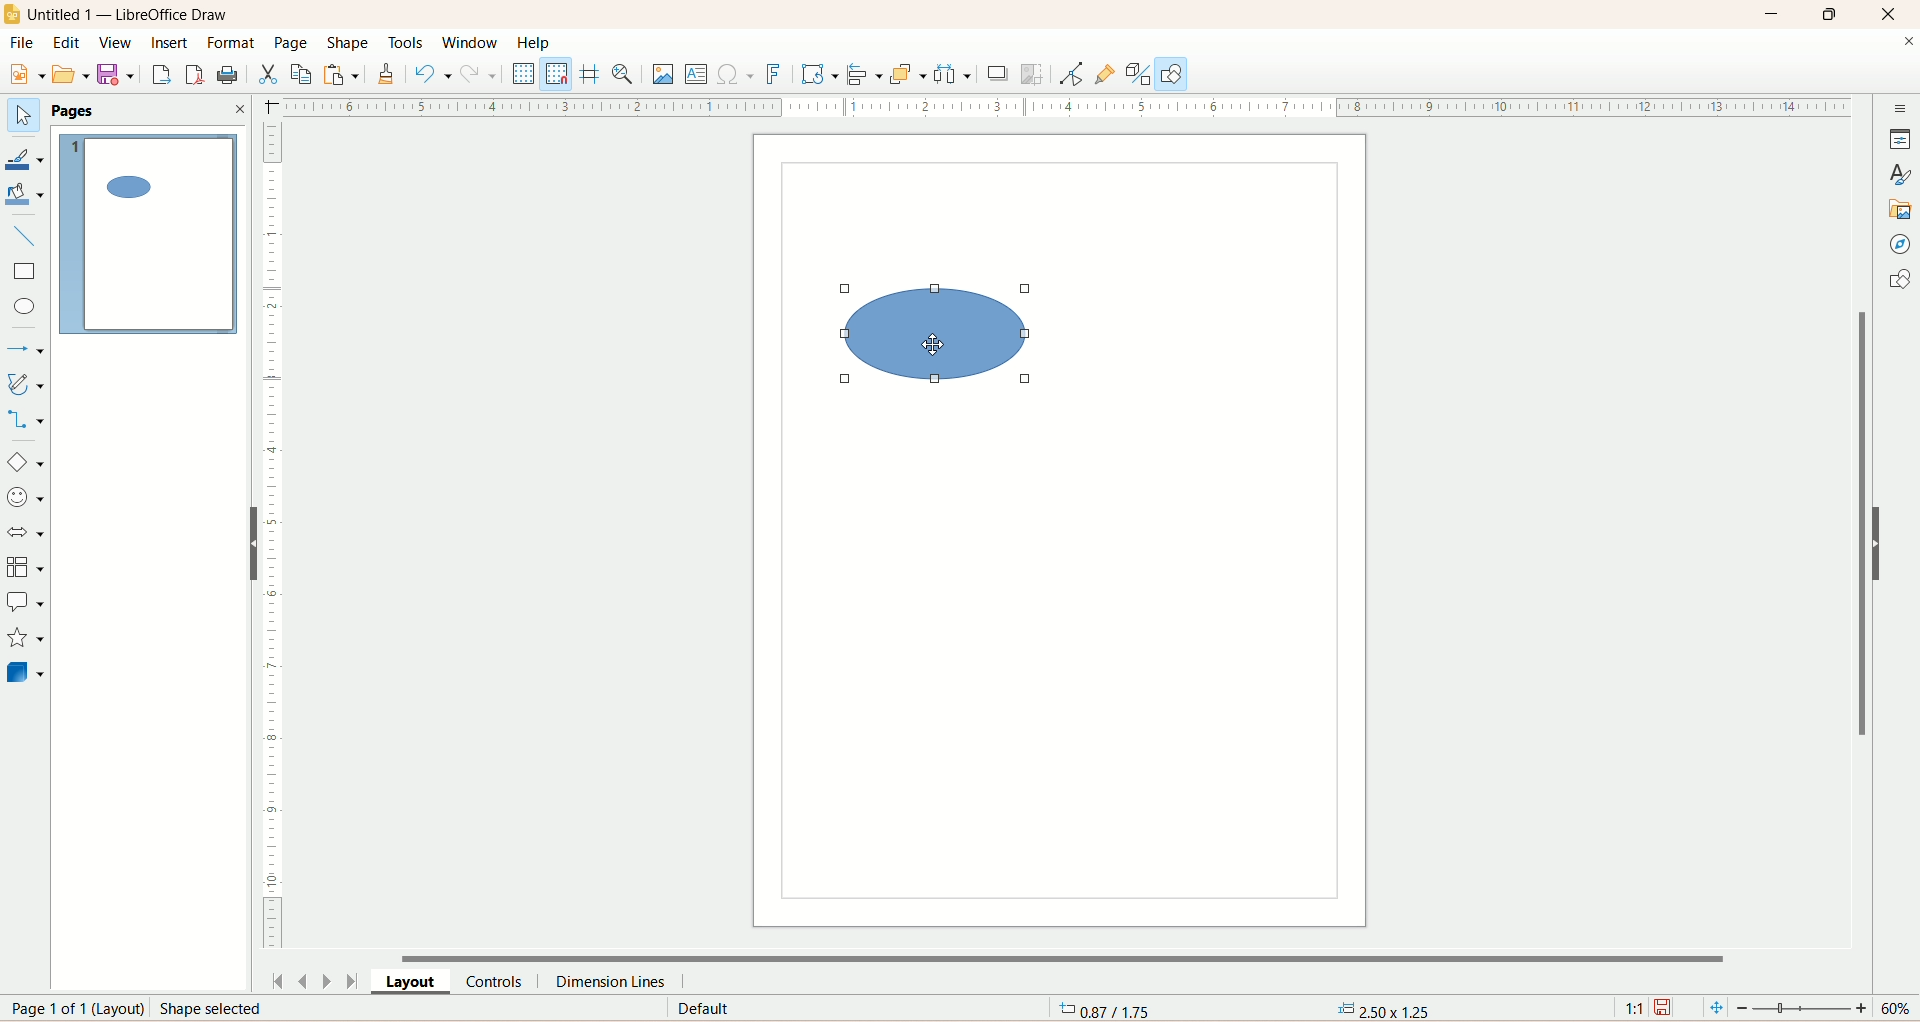  I want to click on rectangle, so click(27, 270).